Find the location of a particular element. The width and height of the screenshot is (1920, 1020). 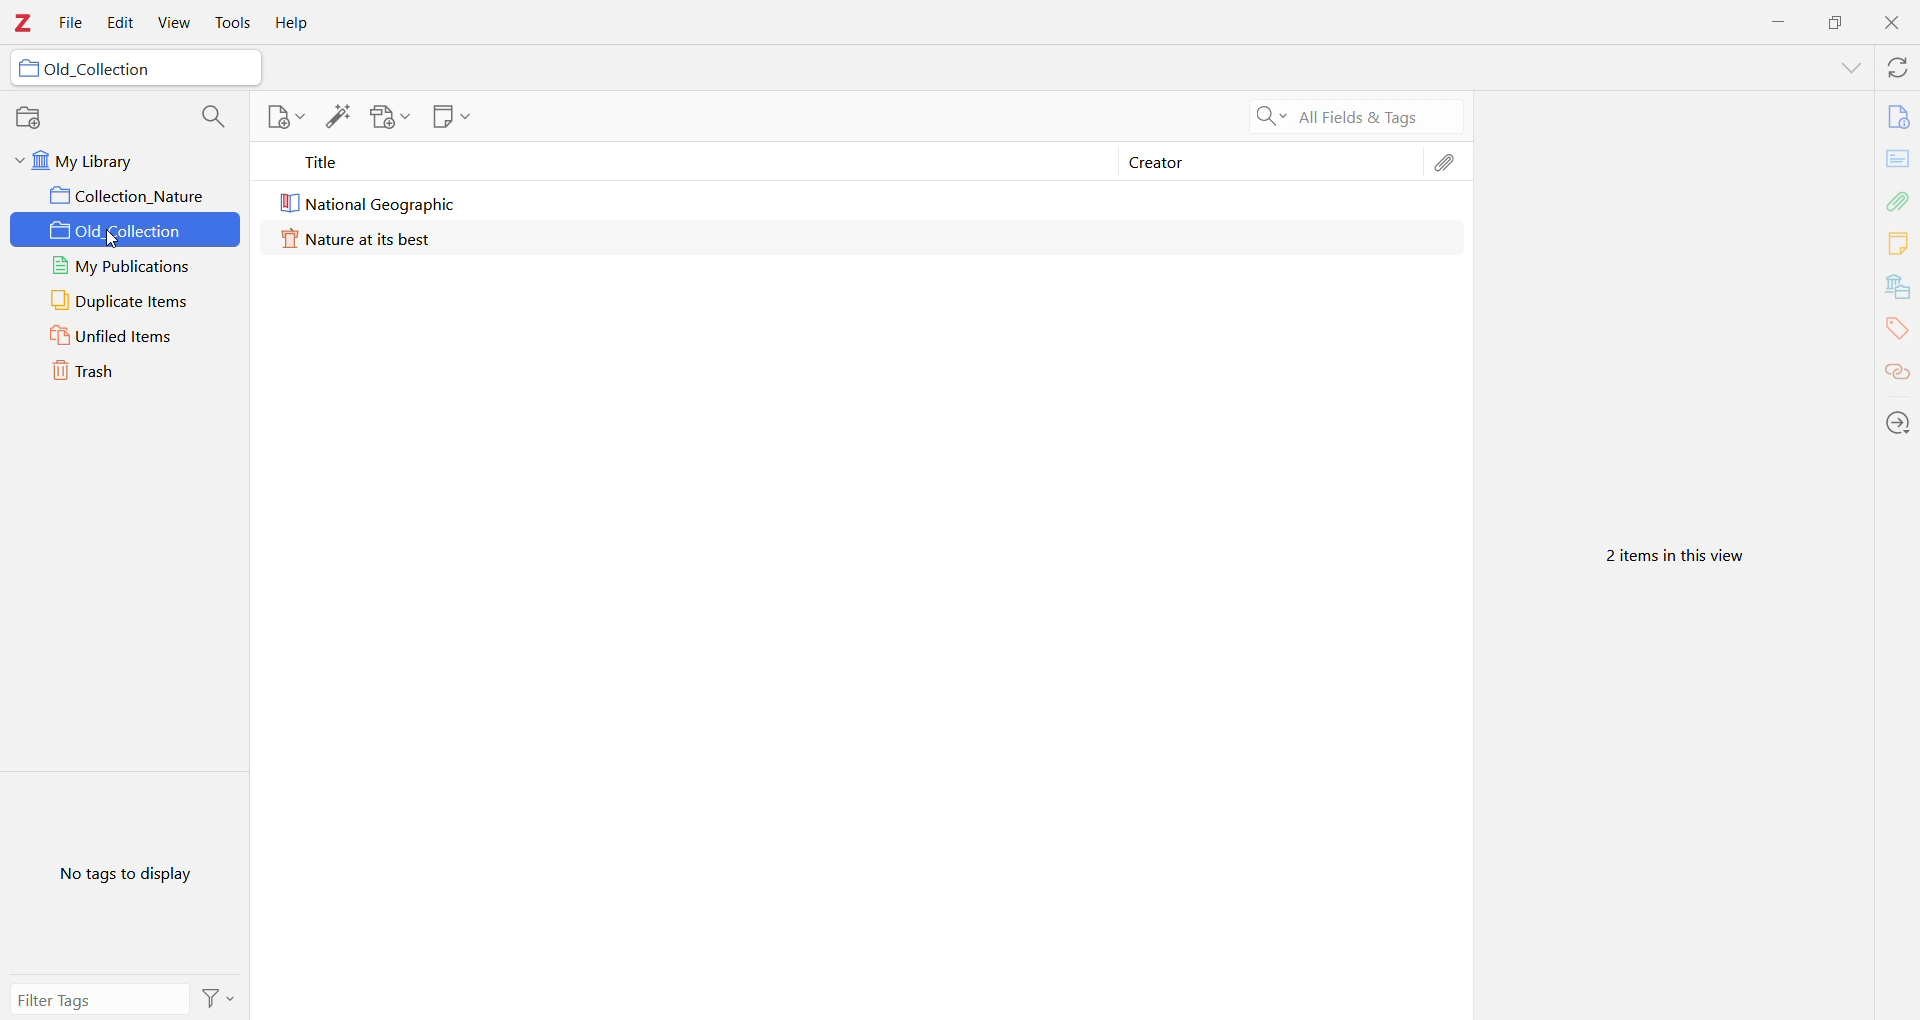

Search is located at coordinates (1348, 117).